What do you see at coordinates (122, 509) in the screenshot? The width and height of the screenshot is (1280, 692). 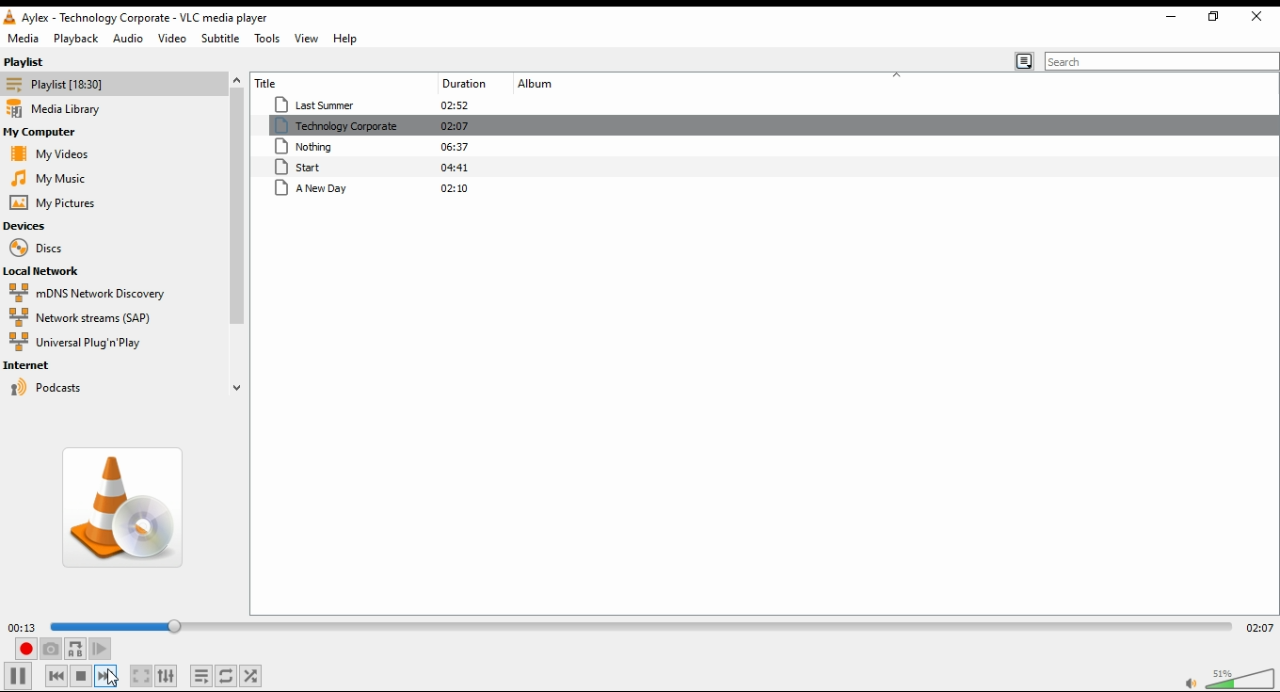 I see `album art` at bounding box center [122, 509].